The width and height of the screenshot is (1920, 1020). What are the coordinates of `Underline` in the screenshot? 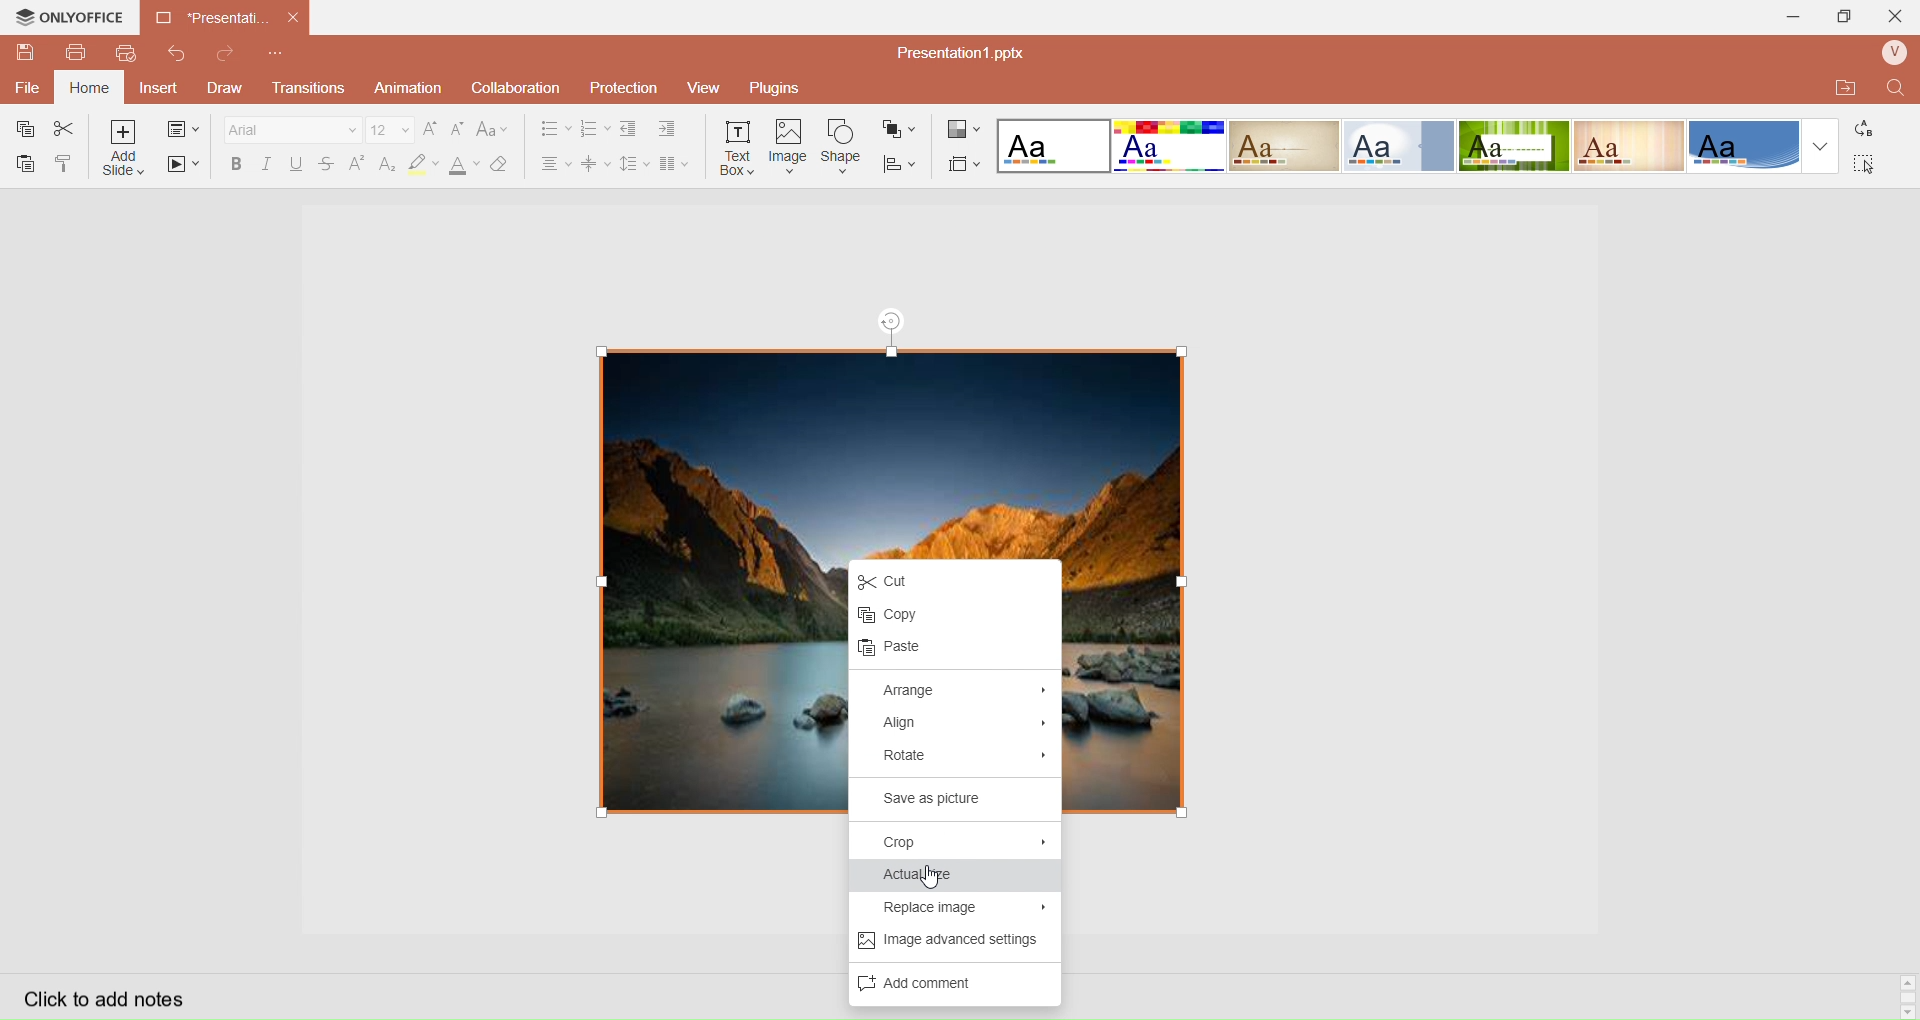 It's located at (296, 165).